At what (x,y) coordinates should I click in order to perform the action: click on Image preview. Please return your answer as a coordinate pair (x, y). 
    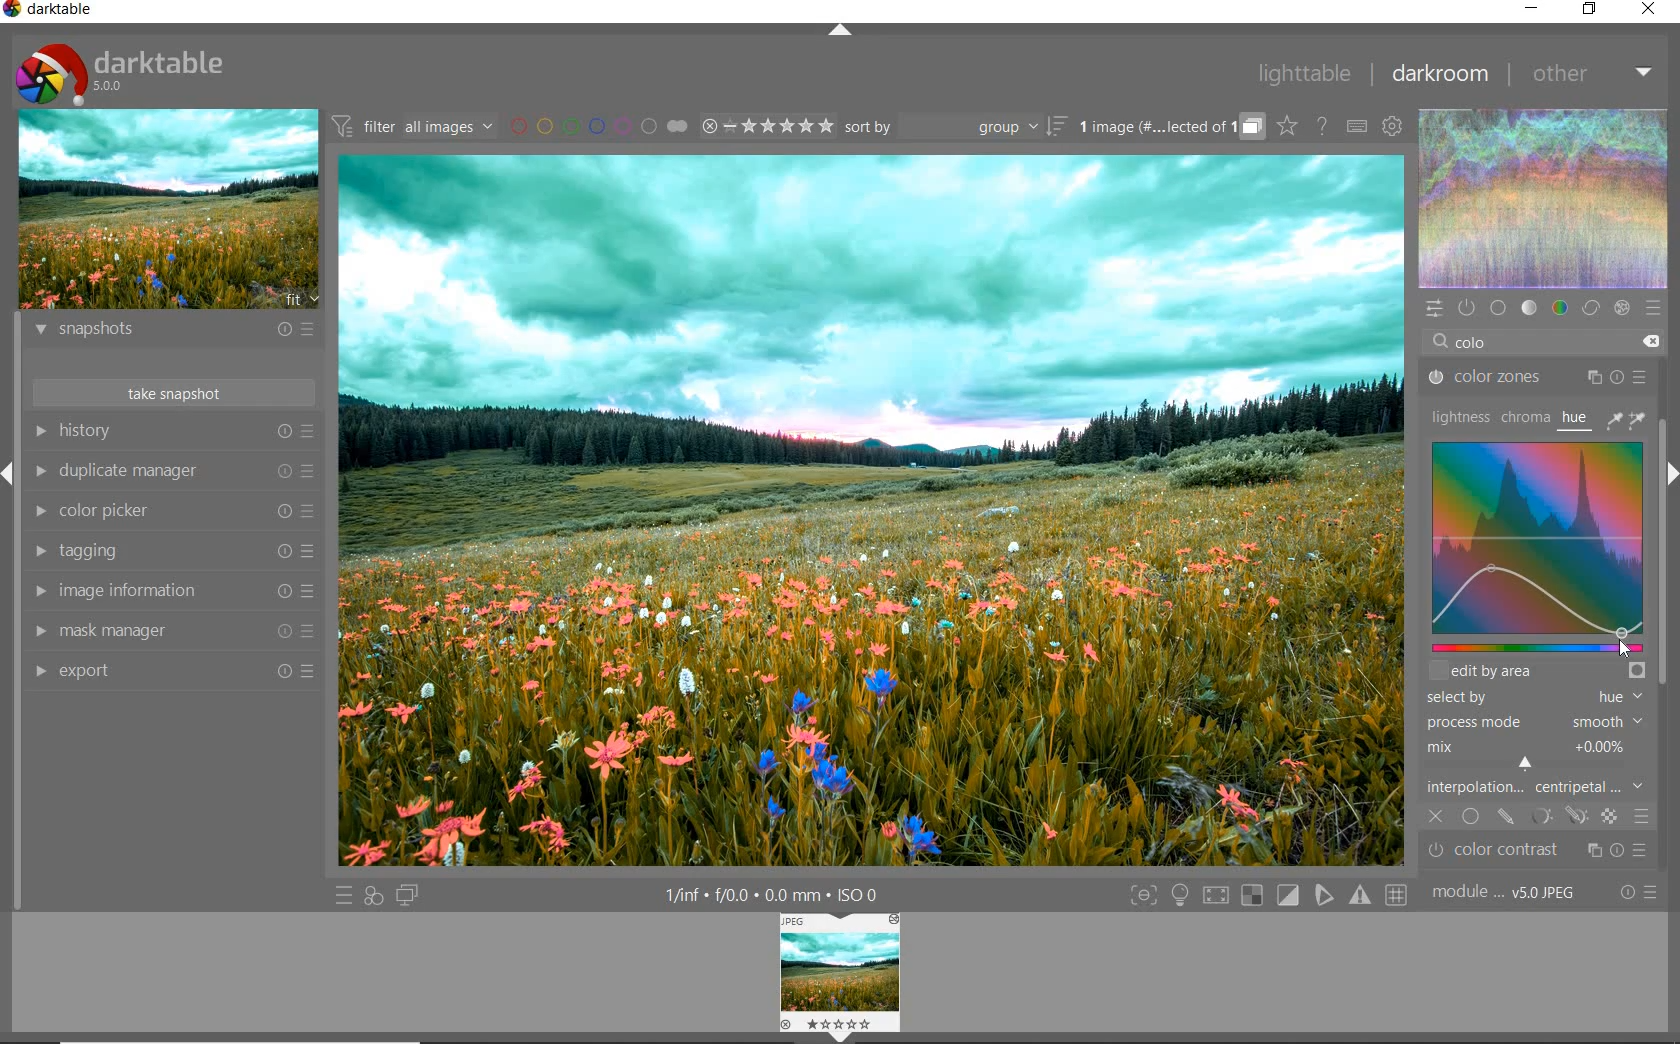
    Looking at the image, I should click on (841, 976).